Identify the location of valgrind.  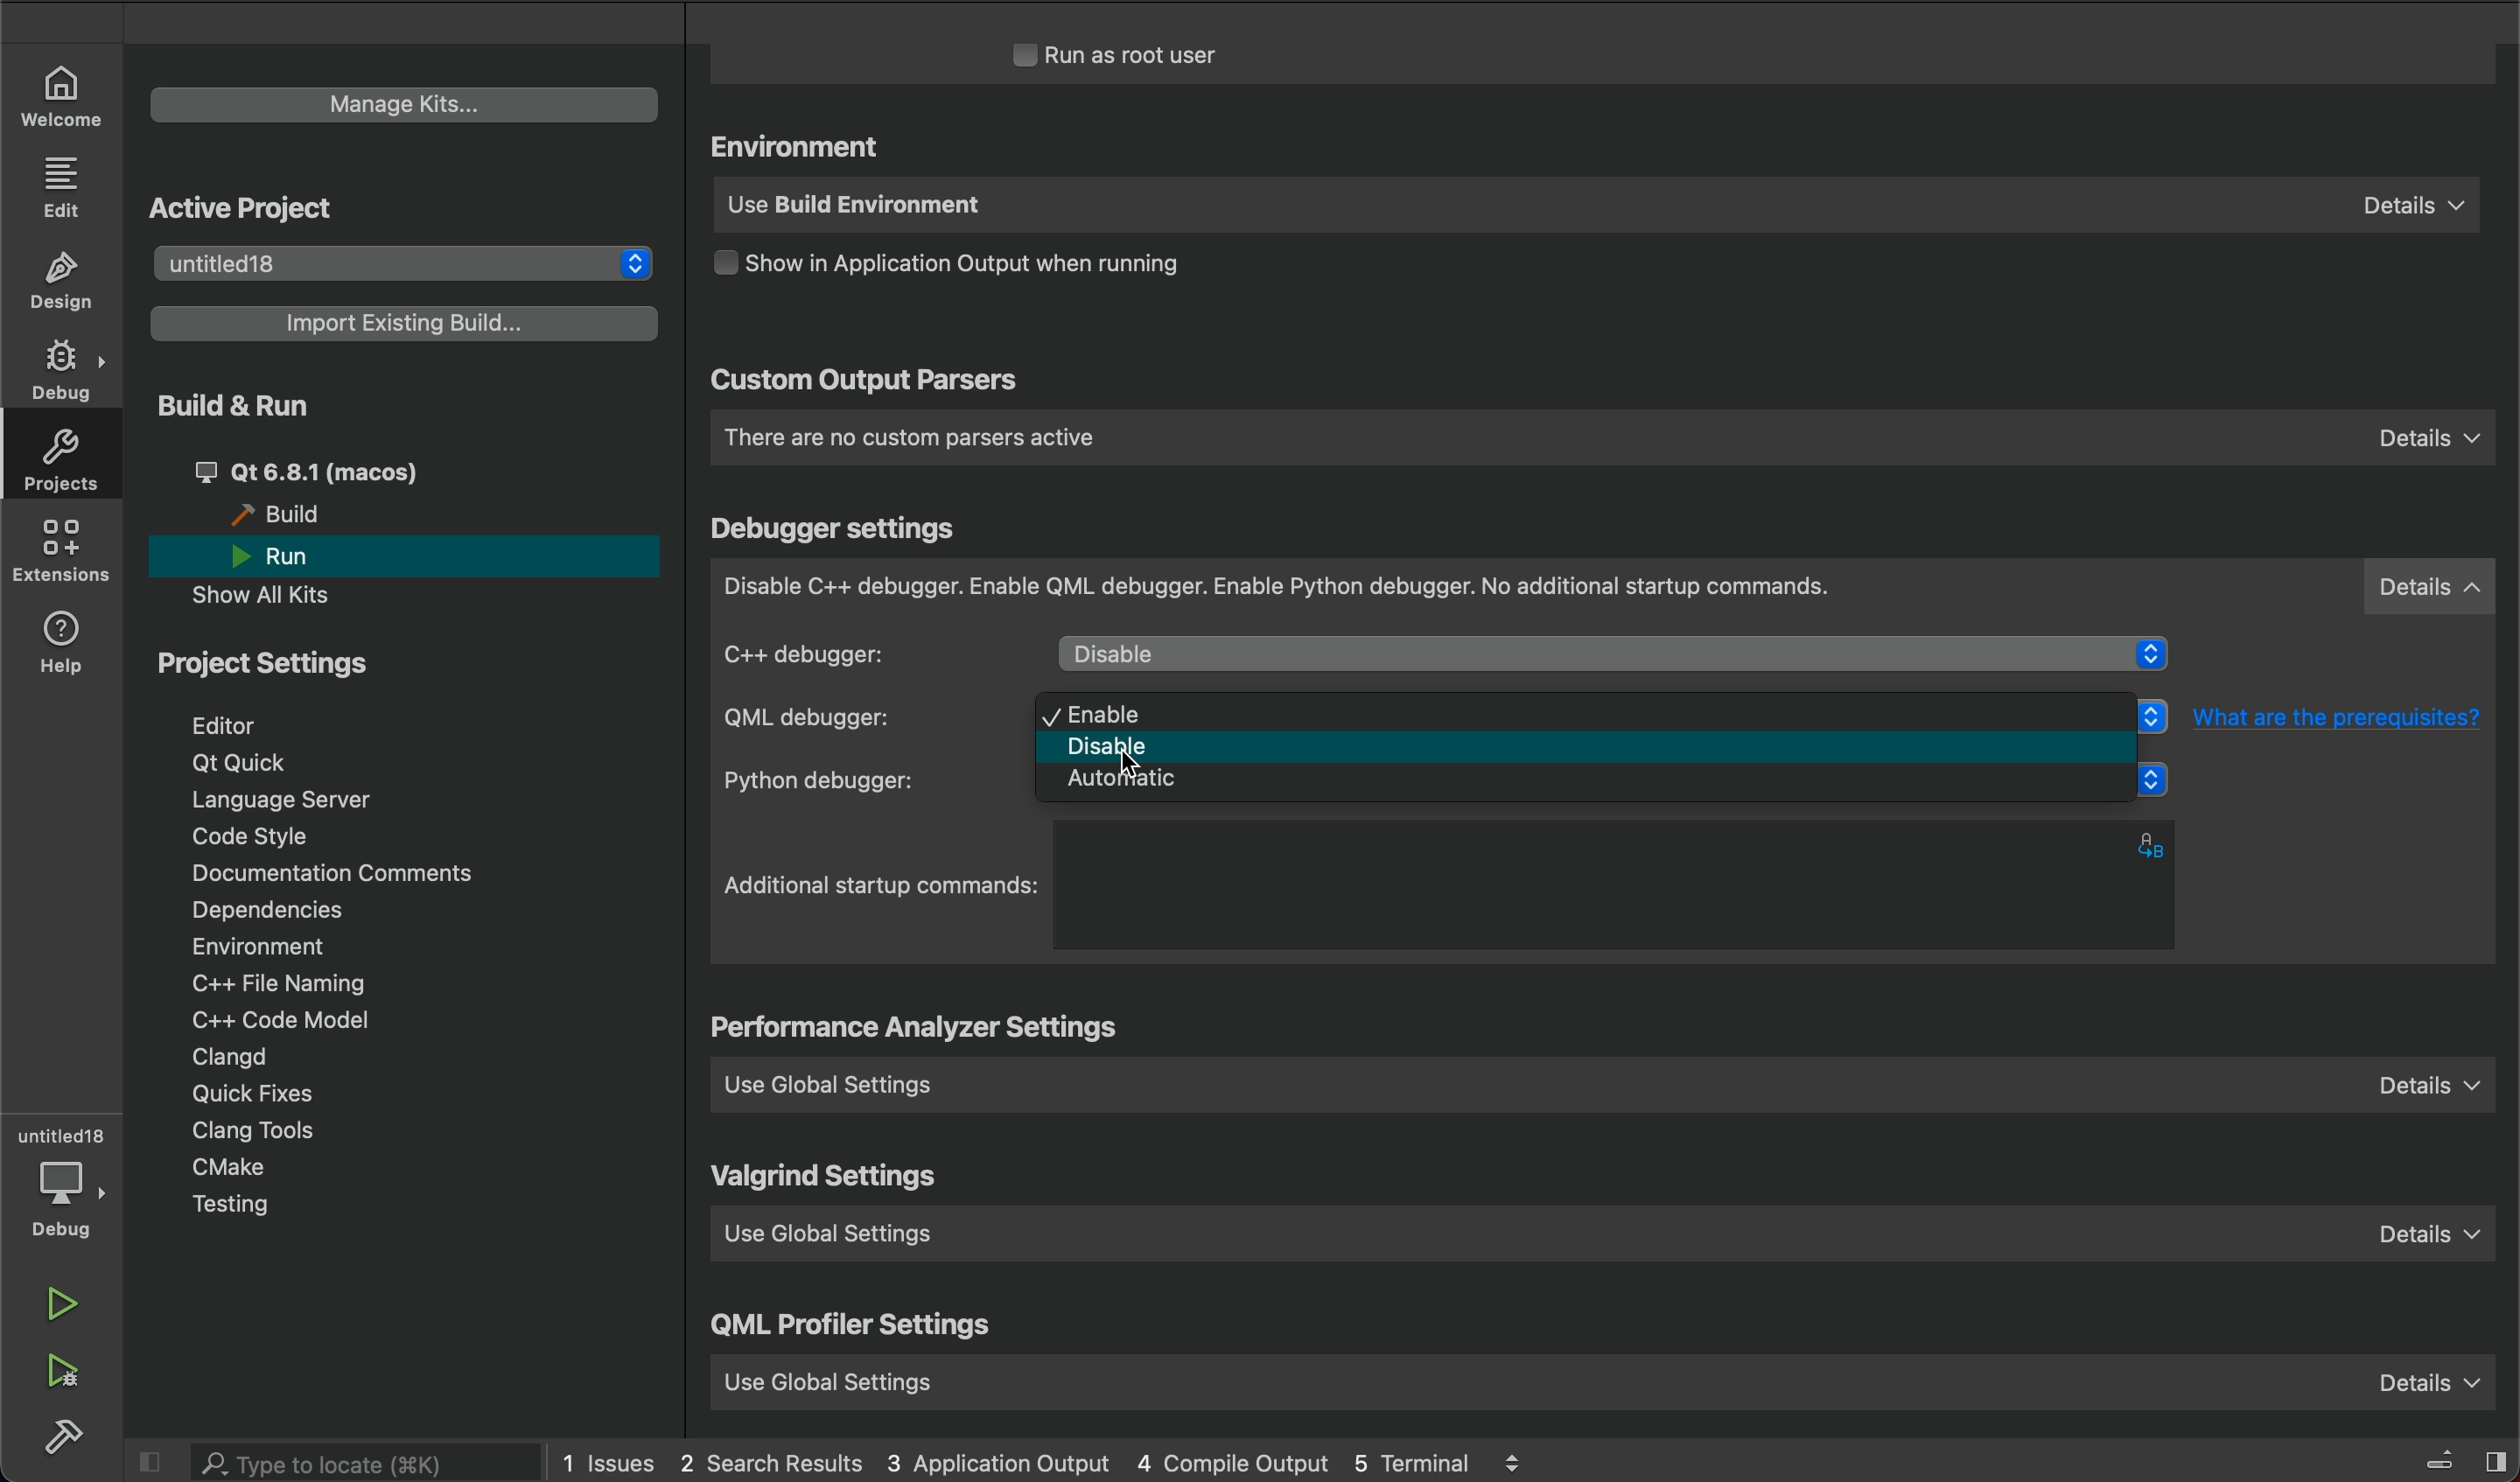
(829, 1179).